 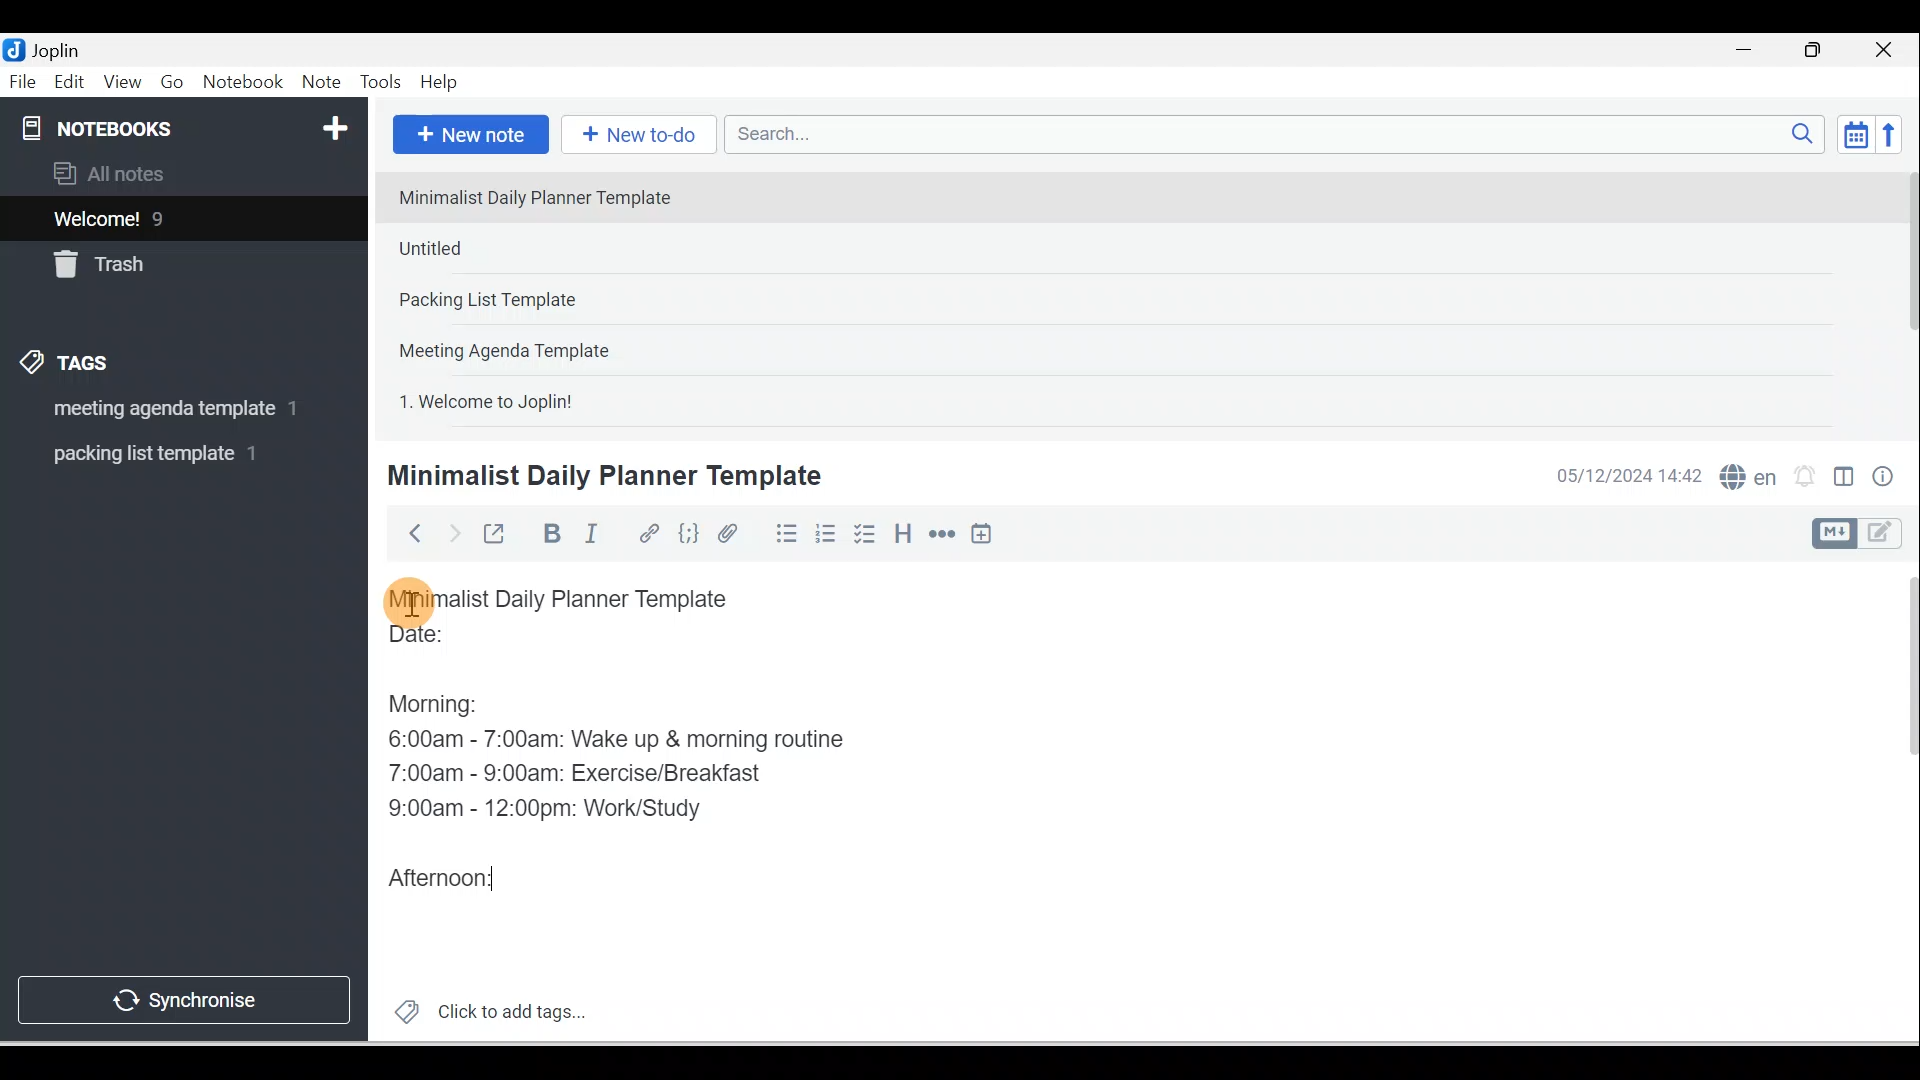 What do you see at coordinates (551, 301) in the screenshot?
I see `Note 3` at bounding box center [551, 301].